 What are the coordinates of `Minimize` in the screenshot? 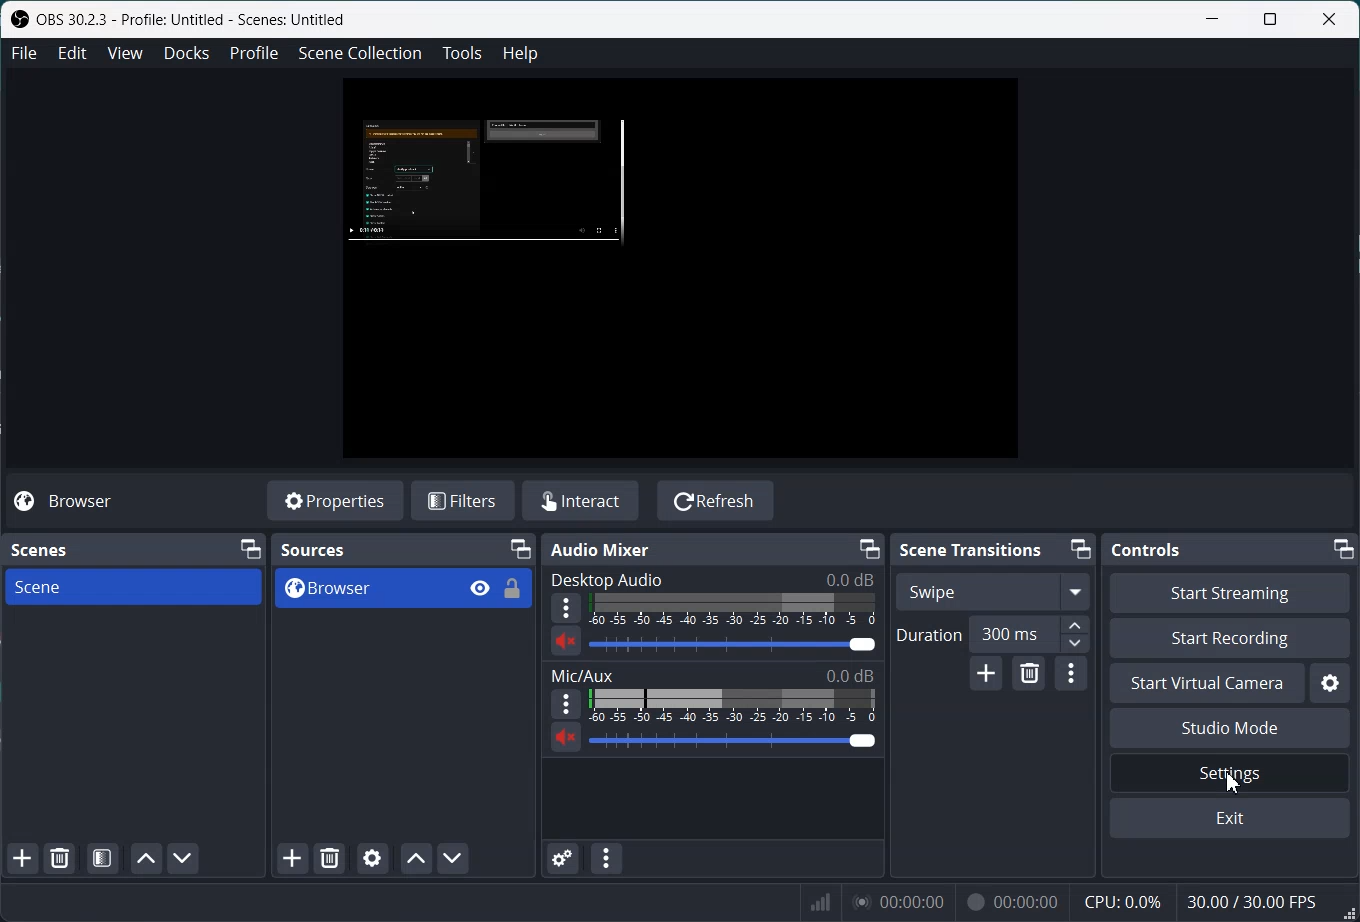 It's located at (869, 548).